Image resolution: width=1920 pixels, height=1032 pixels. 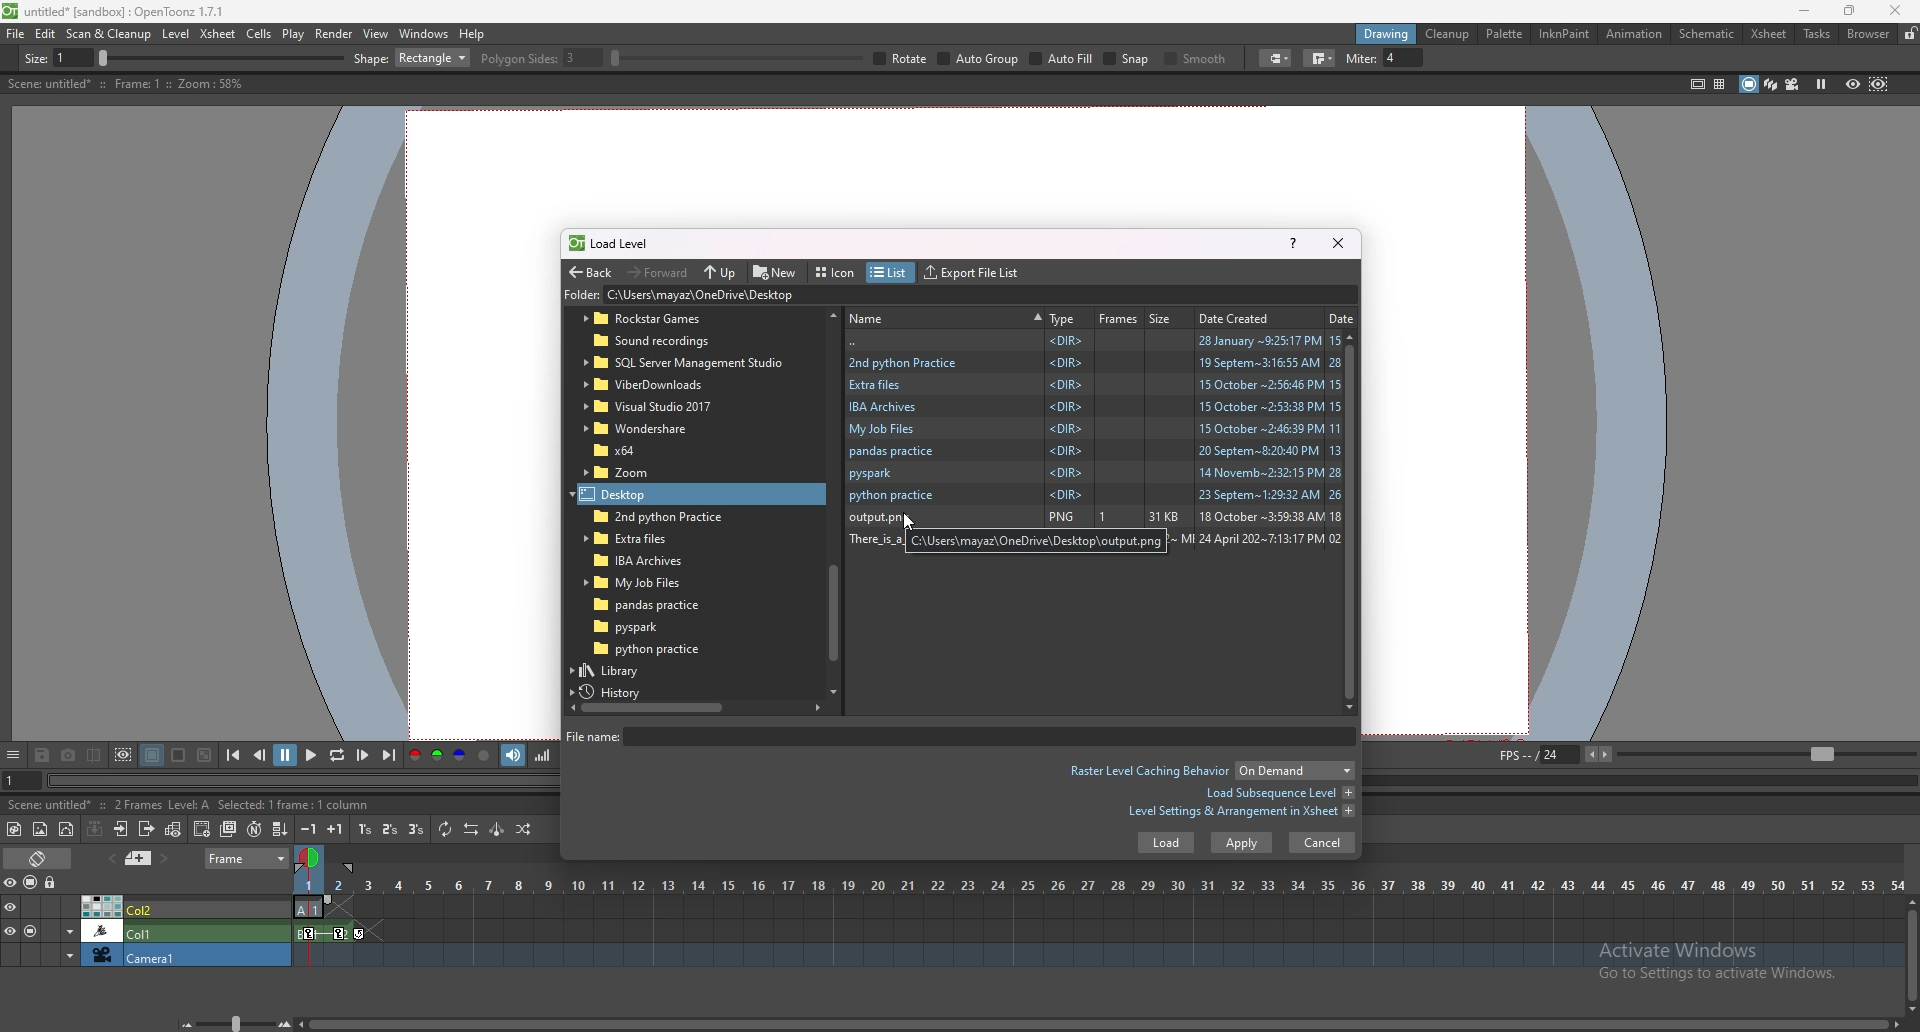 What do you see at coordinates (781, 296) in the screenshot?
I see `folder` at bounding box center [781, 296].